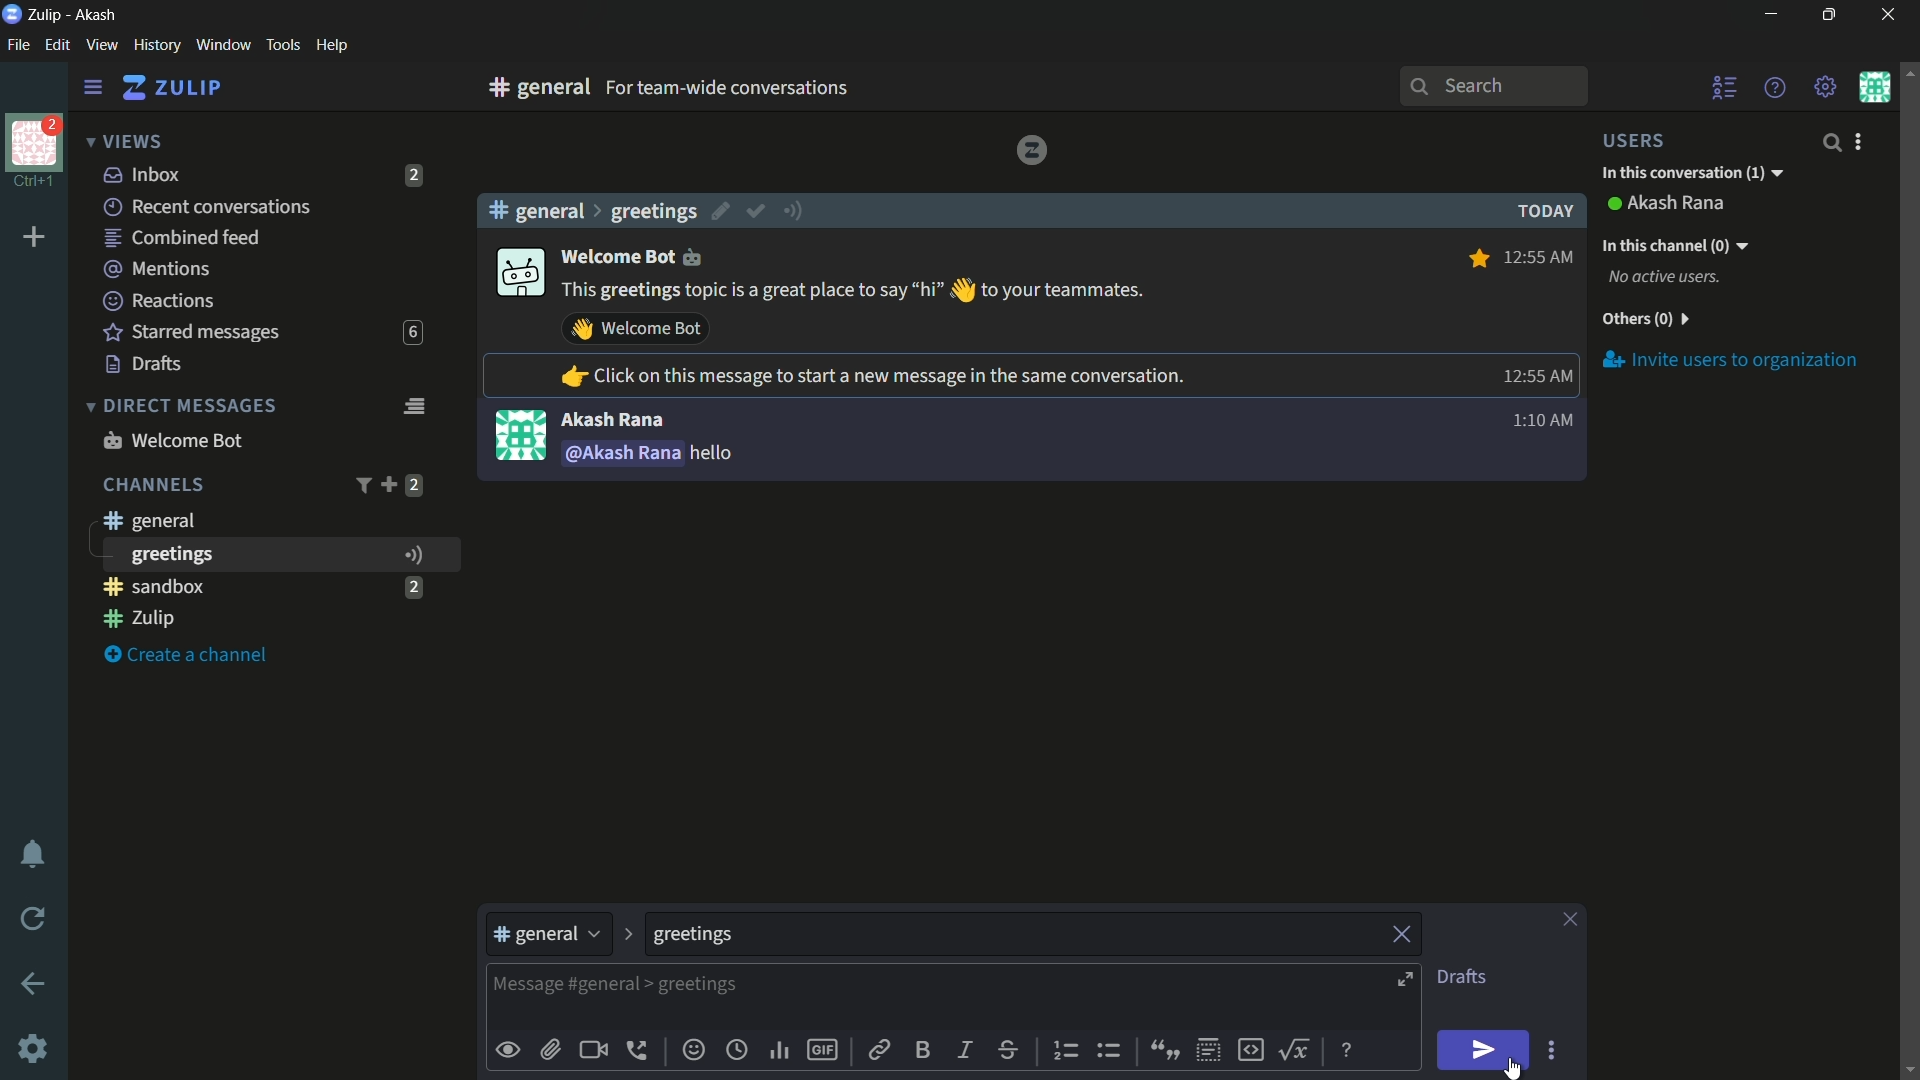 The height and width of the screenshot is (1080, 1920). Describe the element at coordinates (1108, 1048) in the screenshot. I see `underordered list` at that location.